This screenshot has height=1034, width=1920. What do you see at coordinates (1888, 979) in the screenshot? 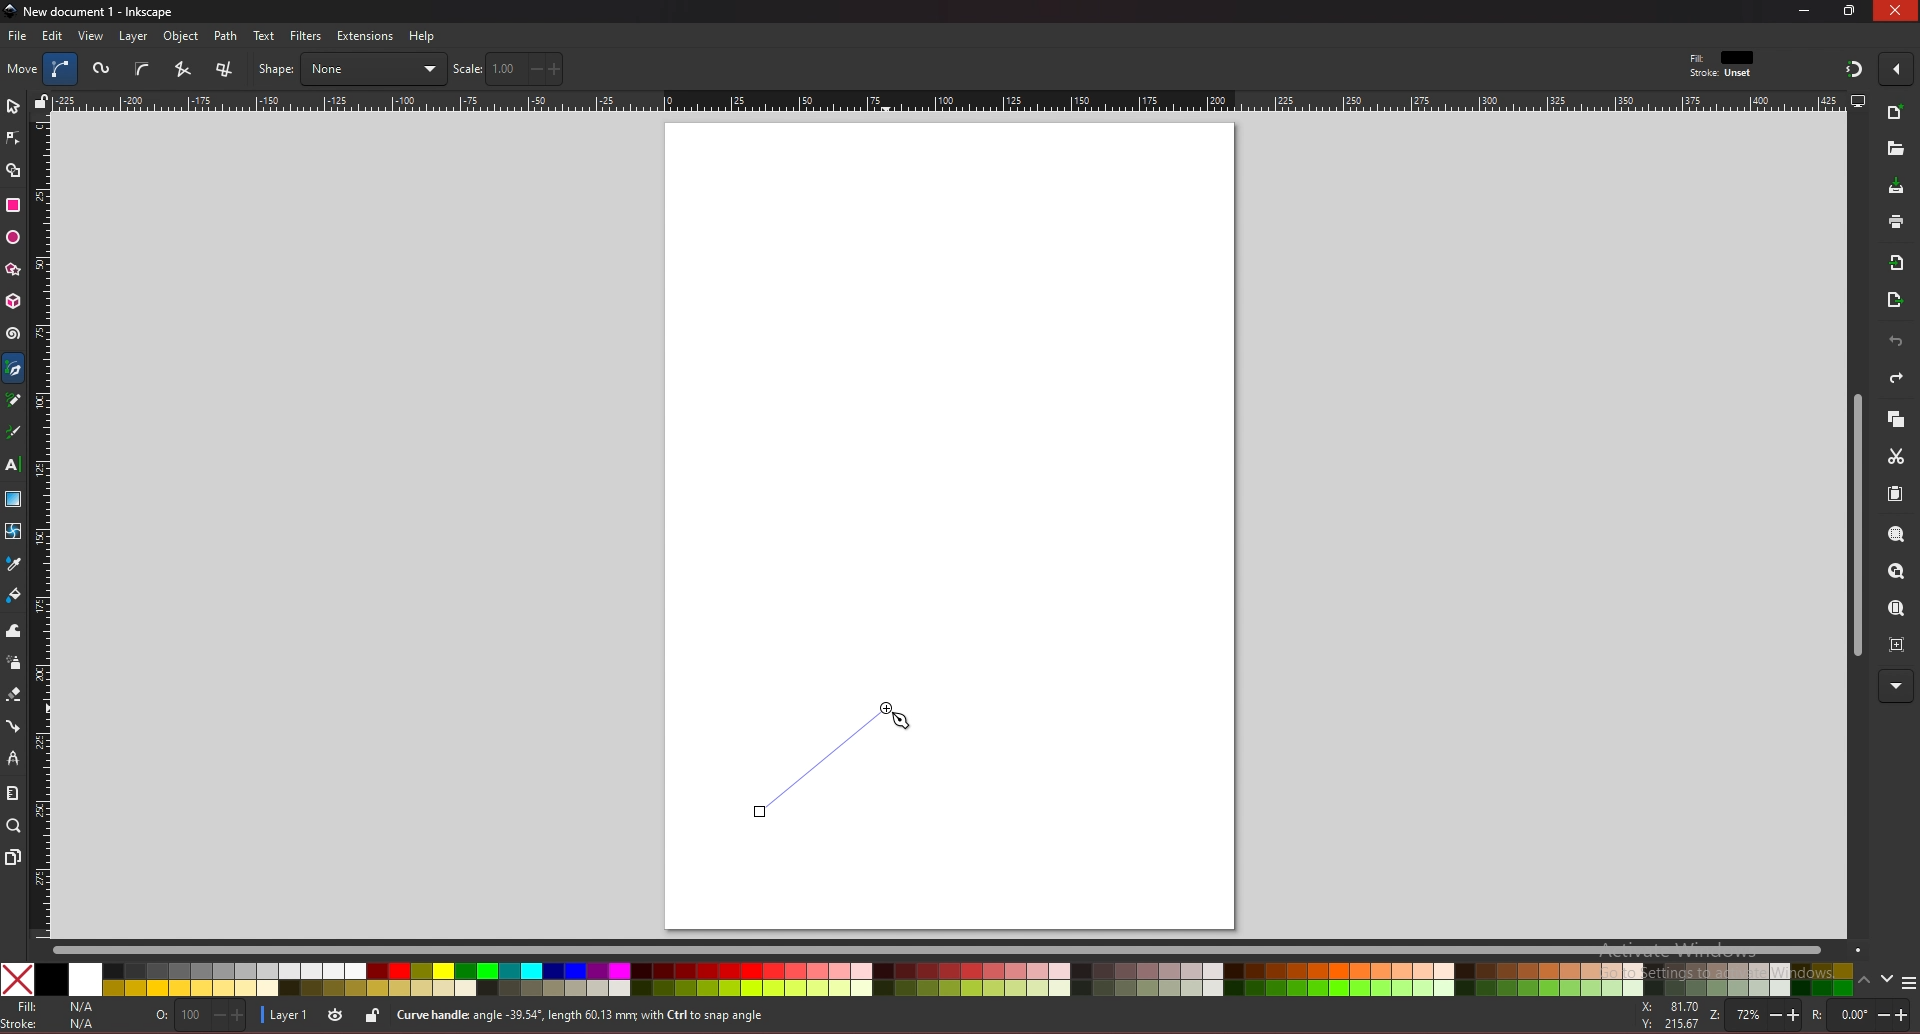
I see `down` at bounding box center [1888, 979].